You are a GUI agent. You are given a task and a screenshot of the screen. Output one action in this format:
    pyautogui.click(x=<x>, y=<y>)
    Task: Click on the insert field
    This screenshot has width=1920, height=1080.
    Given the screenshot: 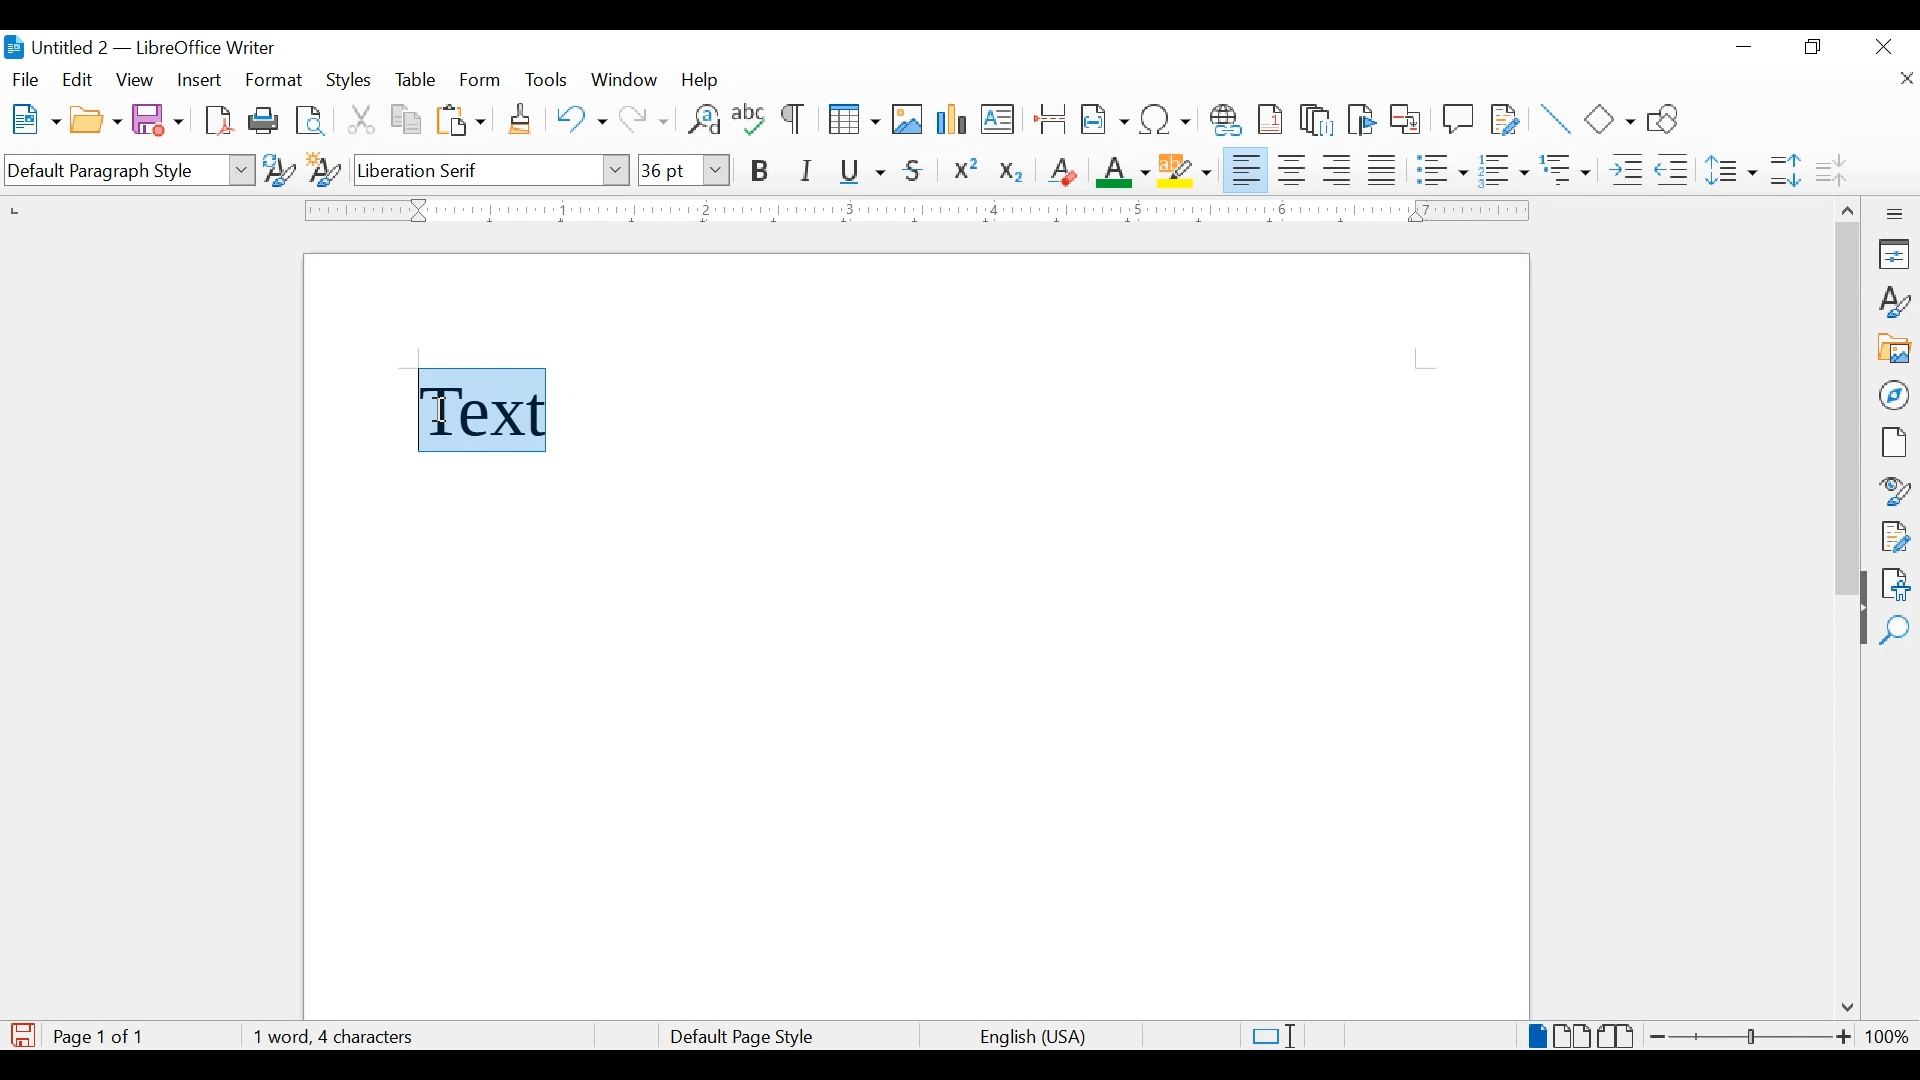 What is the action you would take?
    pyautogui.click(x=1105, y=119)
    